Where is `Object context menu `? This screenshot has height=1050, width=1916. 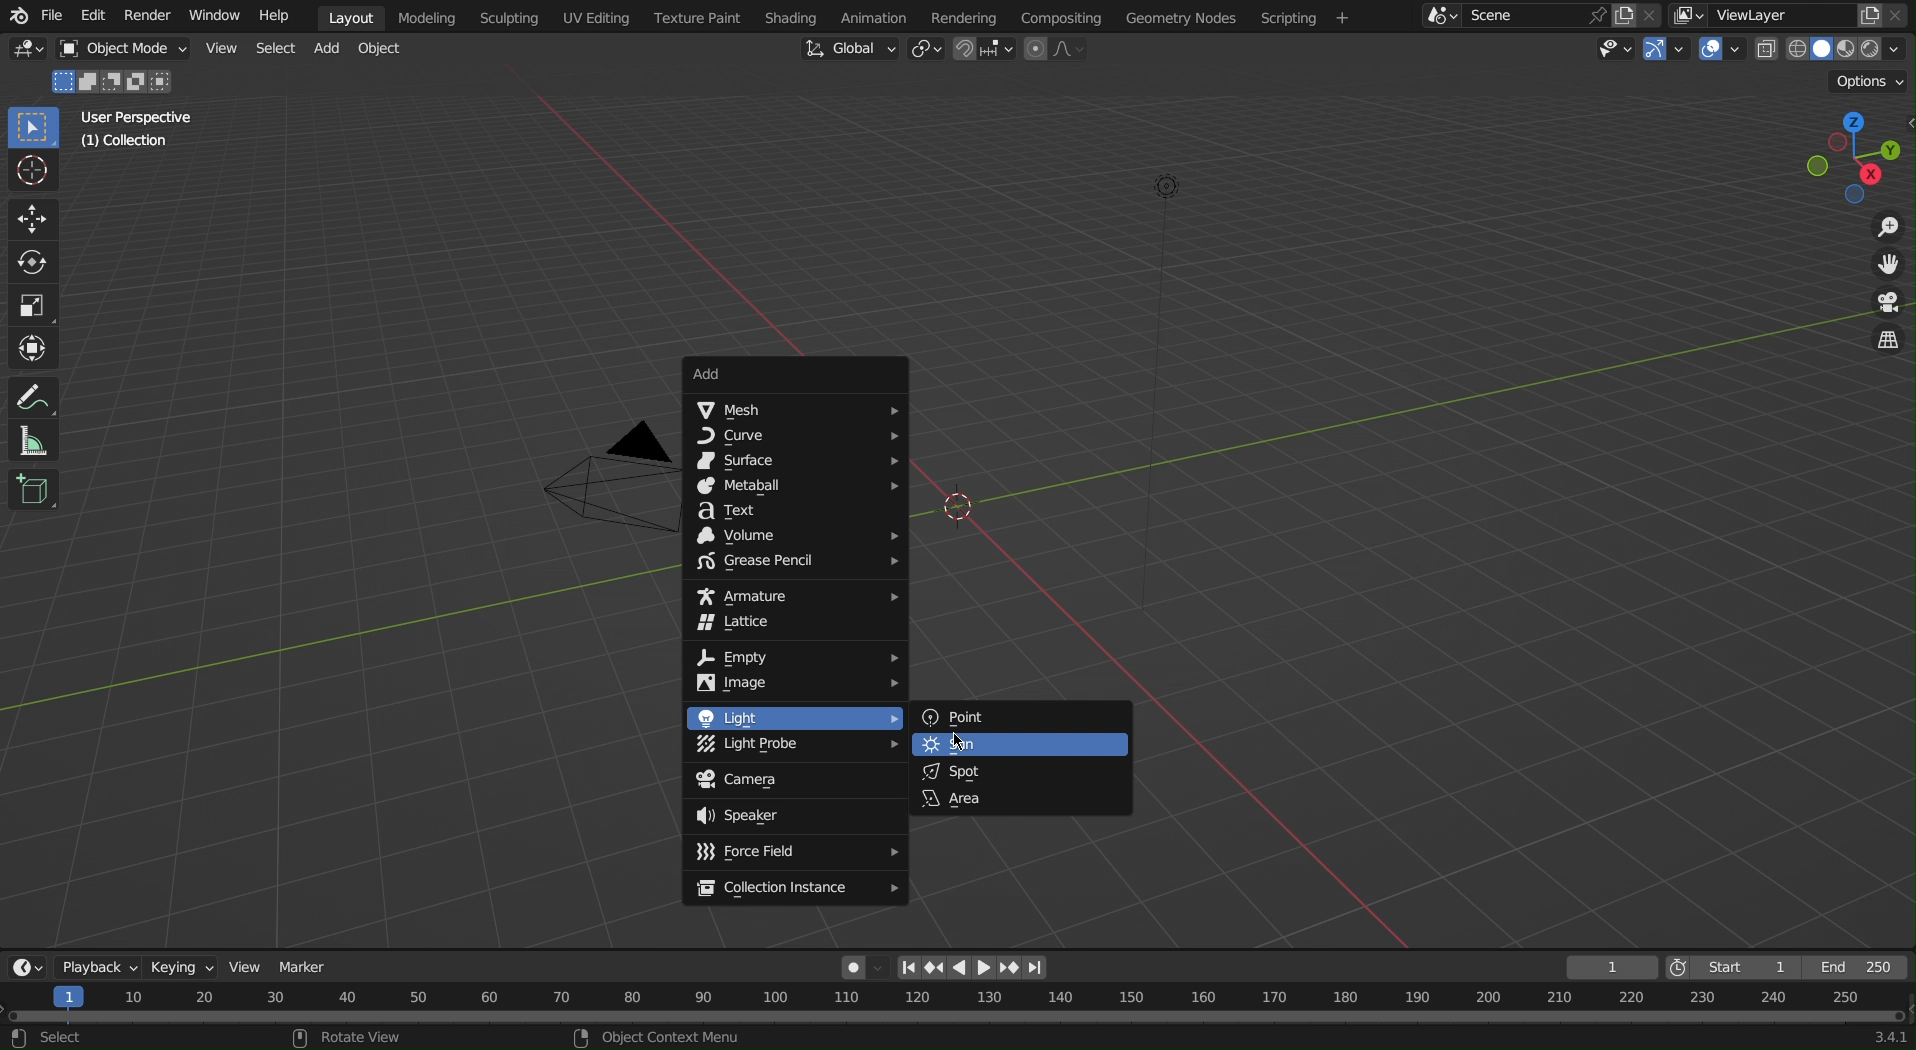 Object context menu  is located at coordinates (660, 1036).